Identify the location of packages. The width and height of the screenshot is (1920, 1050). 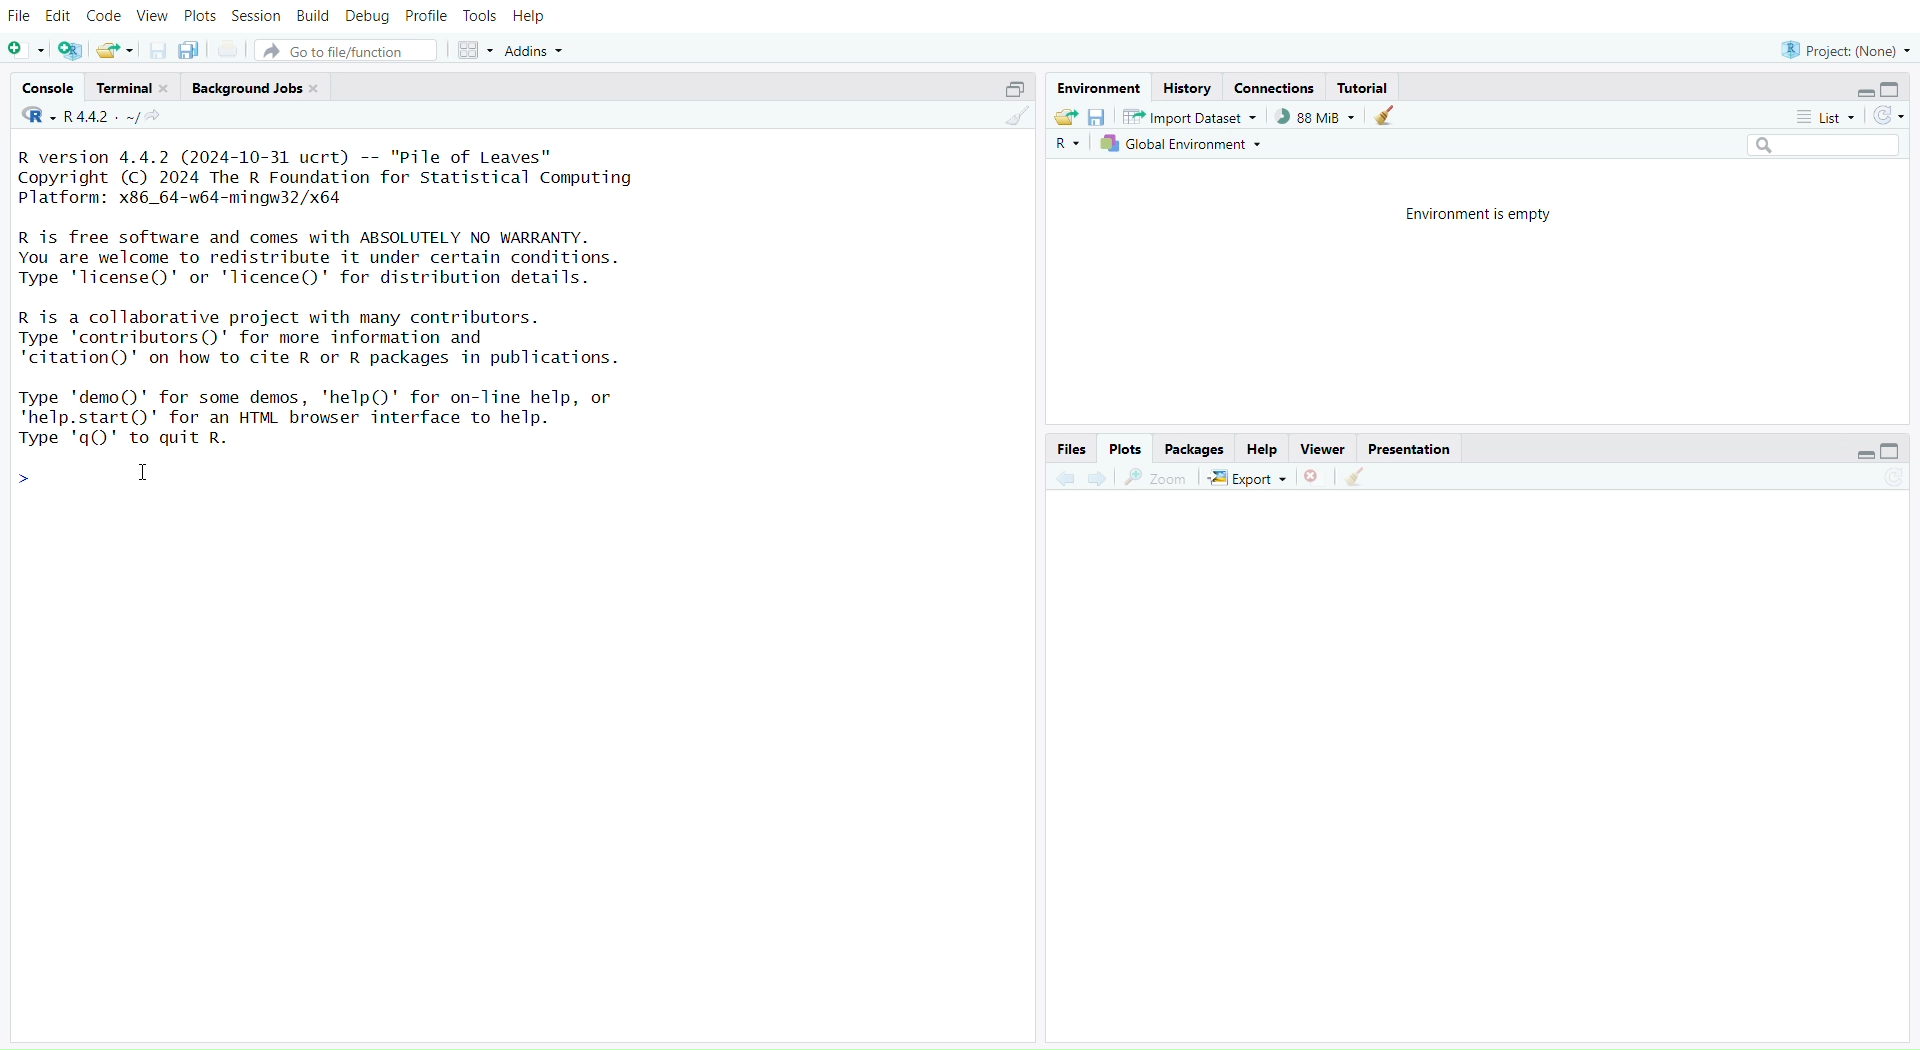
(1196, 448).